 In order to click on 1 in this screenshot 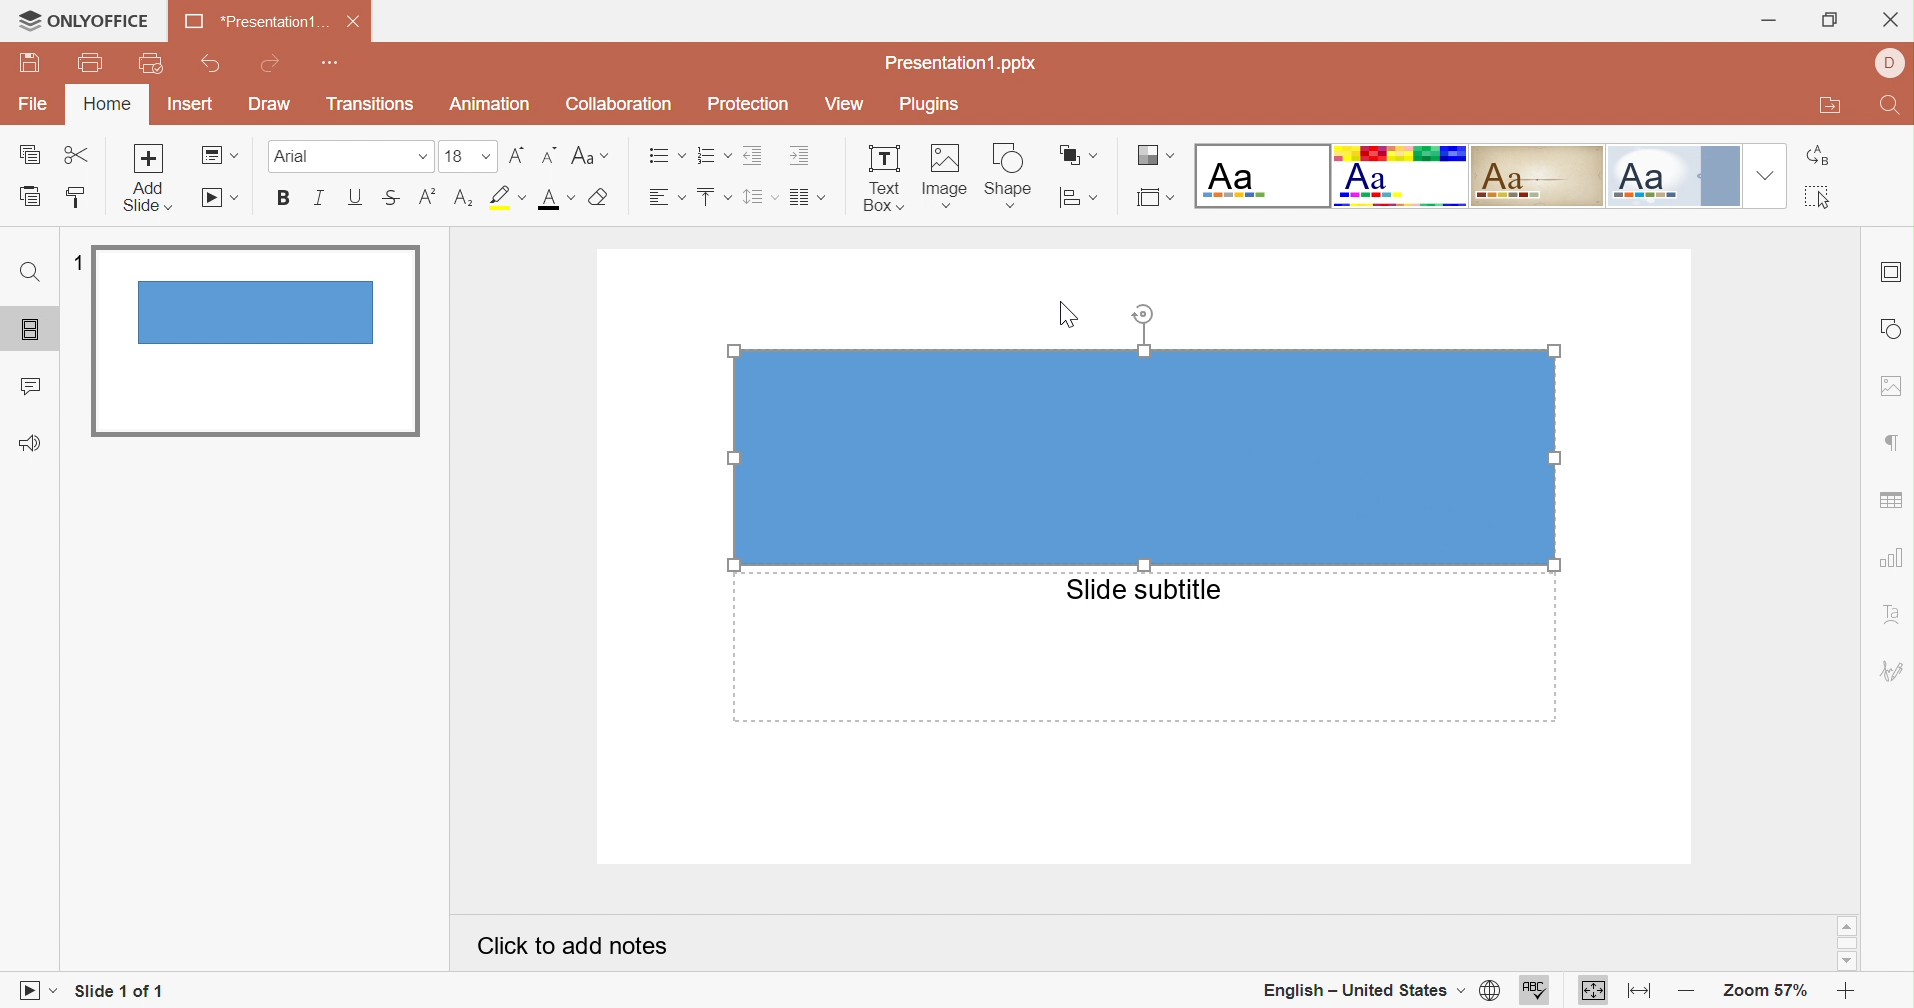, I will do `click(81, 266)`.